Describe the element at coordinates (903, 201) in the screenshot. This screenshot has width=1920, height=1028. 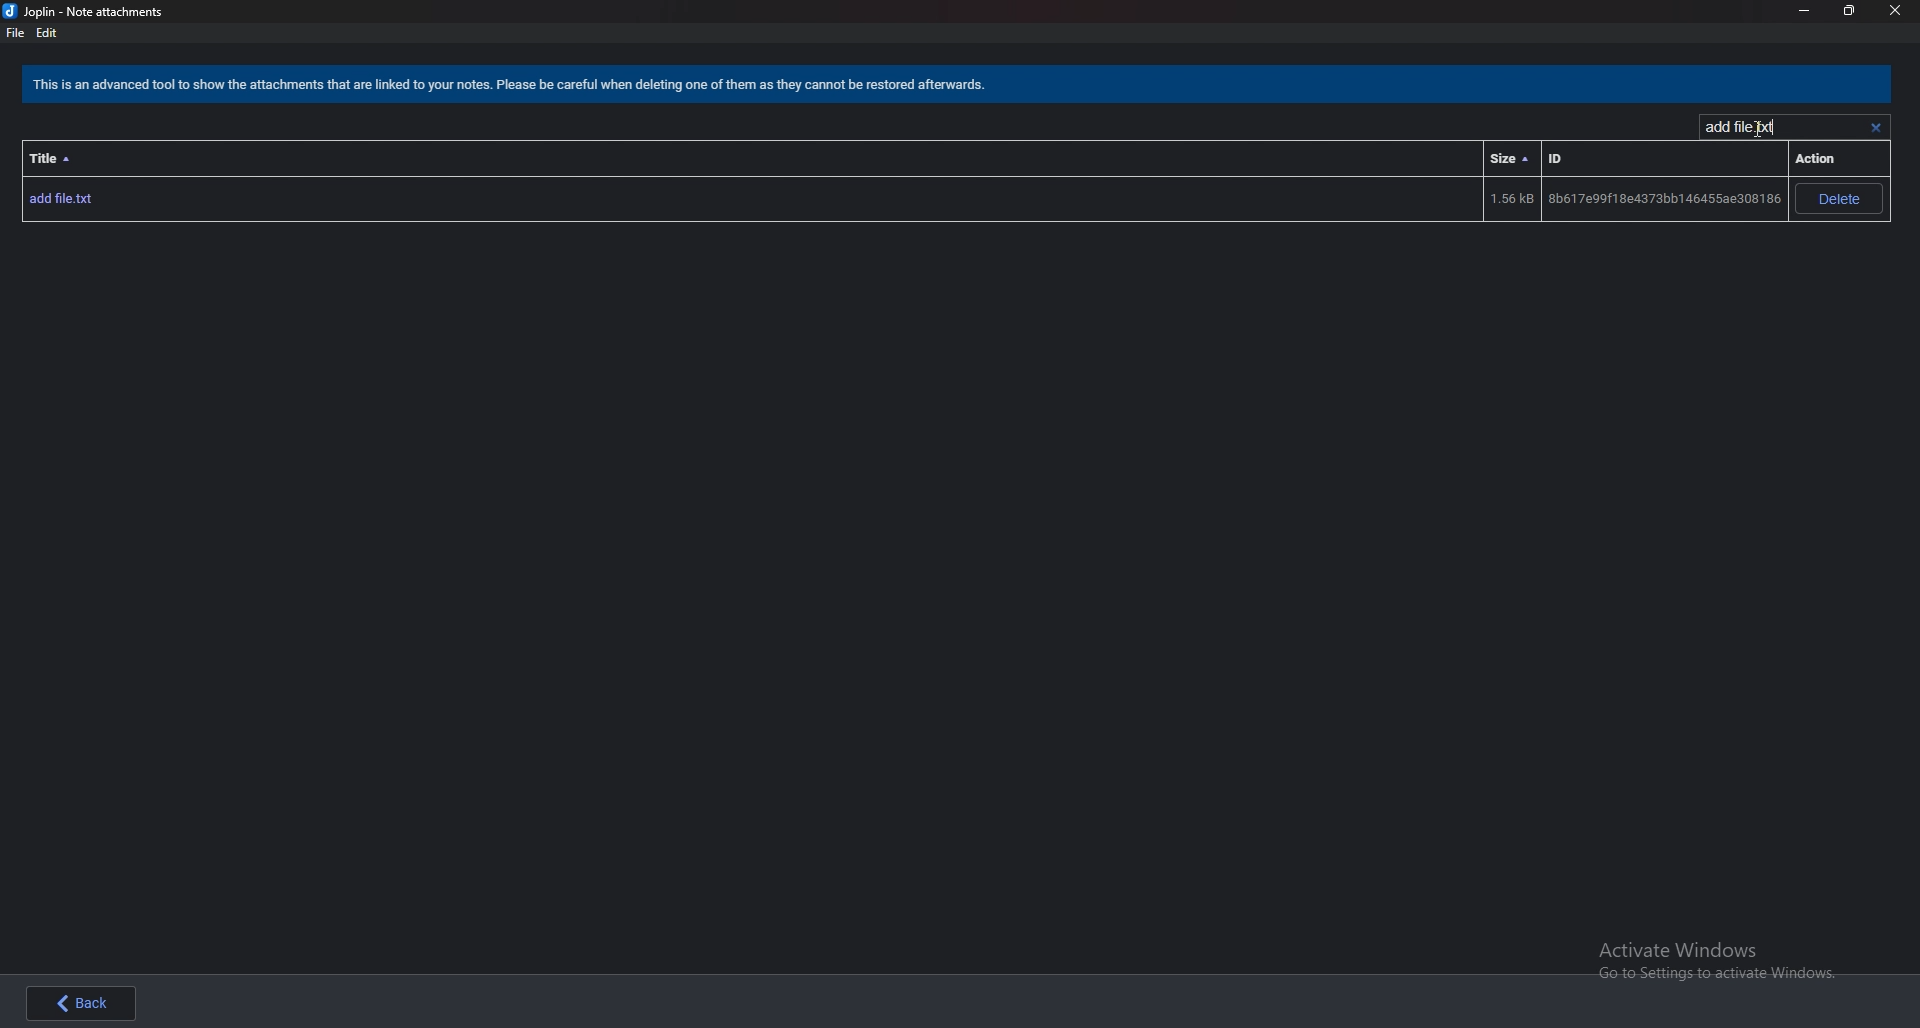
I see `attachment` at that location.